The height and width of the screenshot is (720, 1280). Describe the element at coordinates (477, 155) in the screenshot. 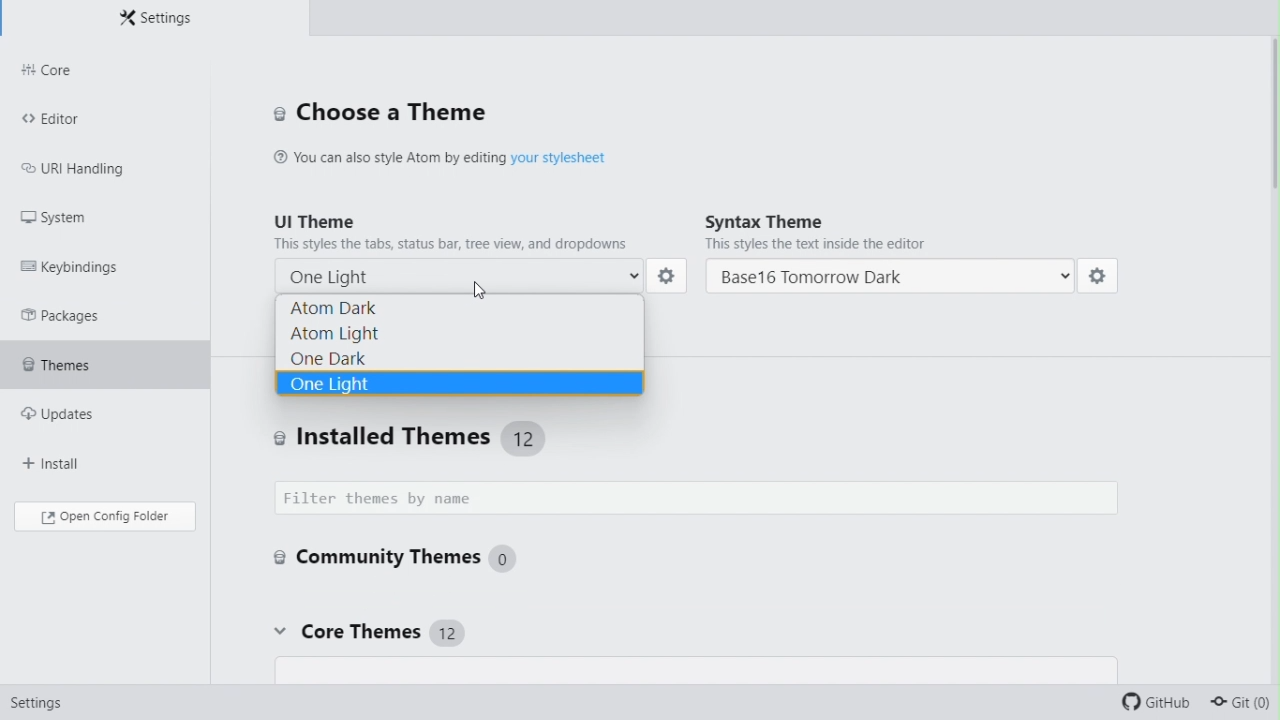

I see `you can also style atom by editing your stylesheet` at that location.